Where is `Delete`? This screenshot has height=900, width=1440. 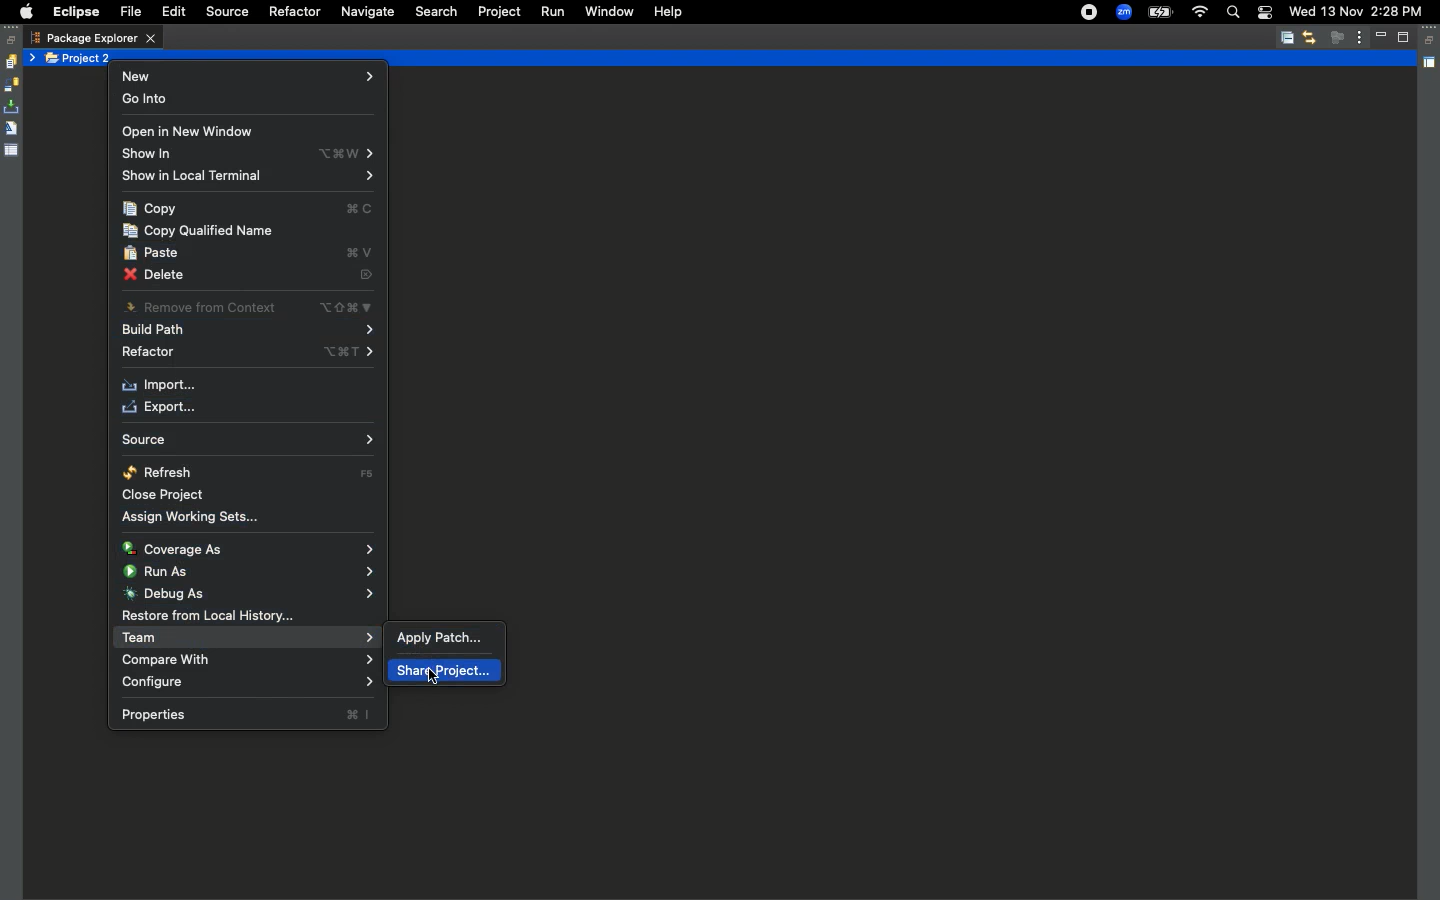 Delete is located at coordinates (248, 278).